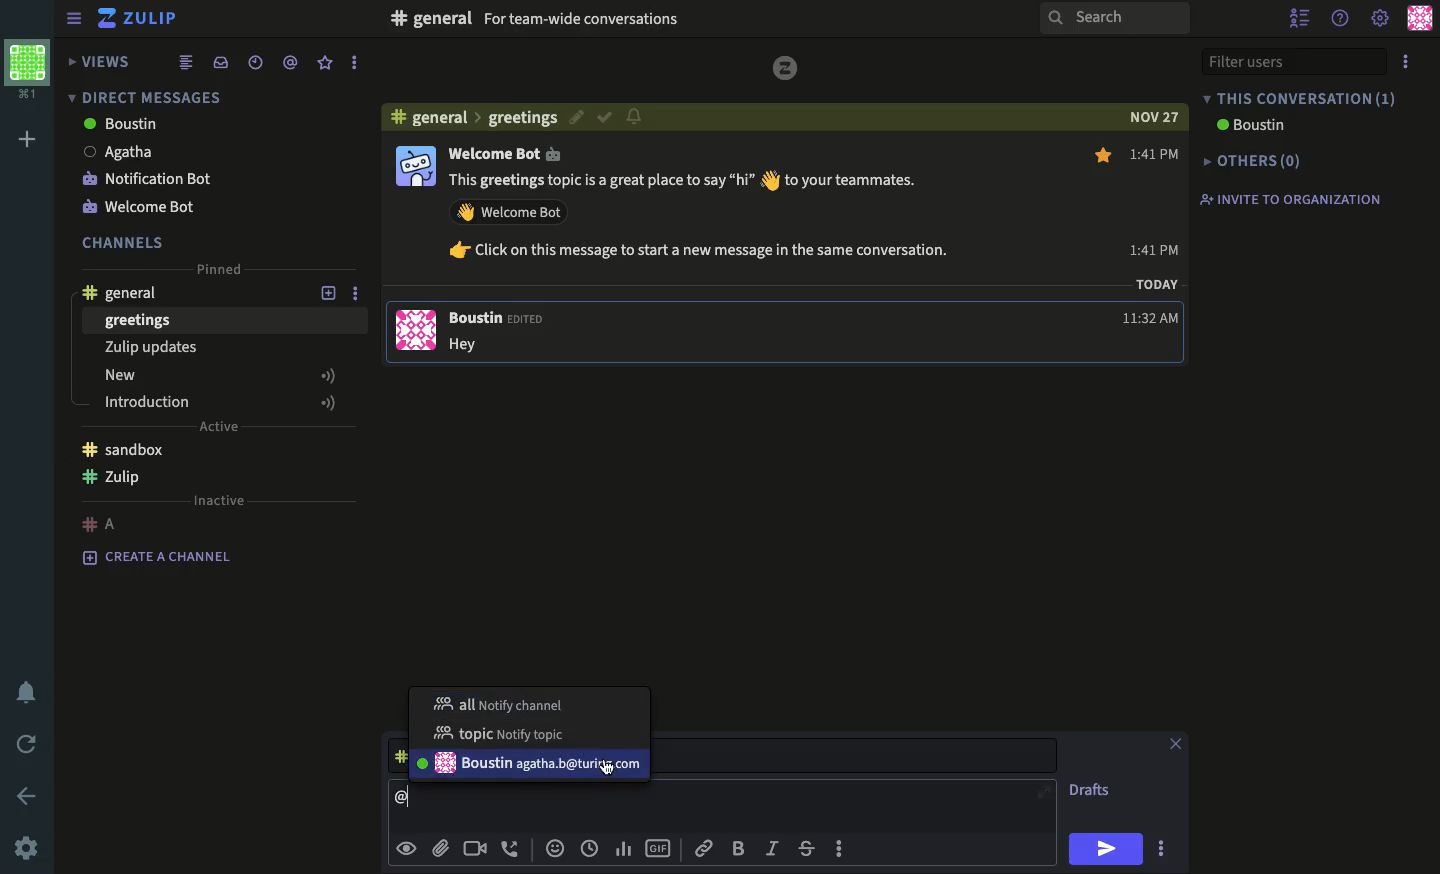 Image resolution: width=1440 pixels, height=874 pixels. I want to click on #F general For team-wide conversations, so click(624, 17).